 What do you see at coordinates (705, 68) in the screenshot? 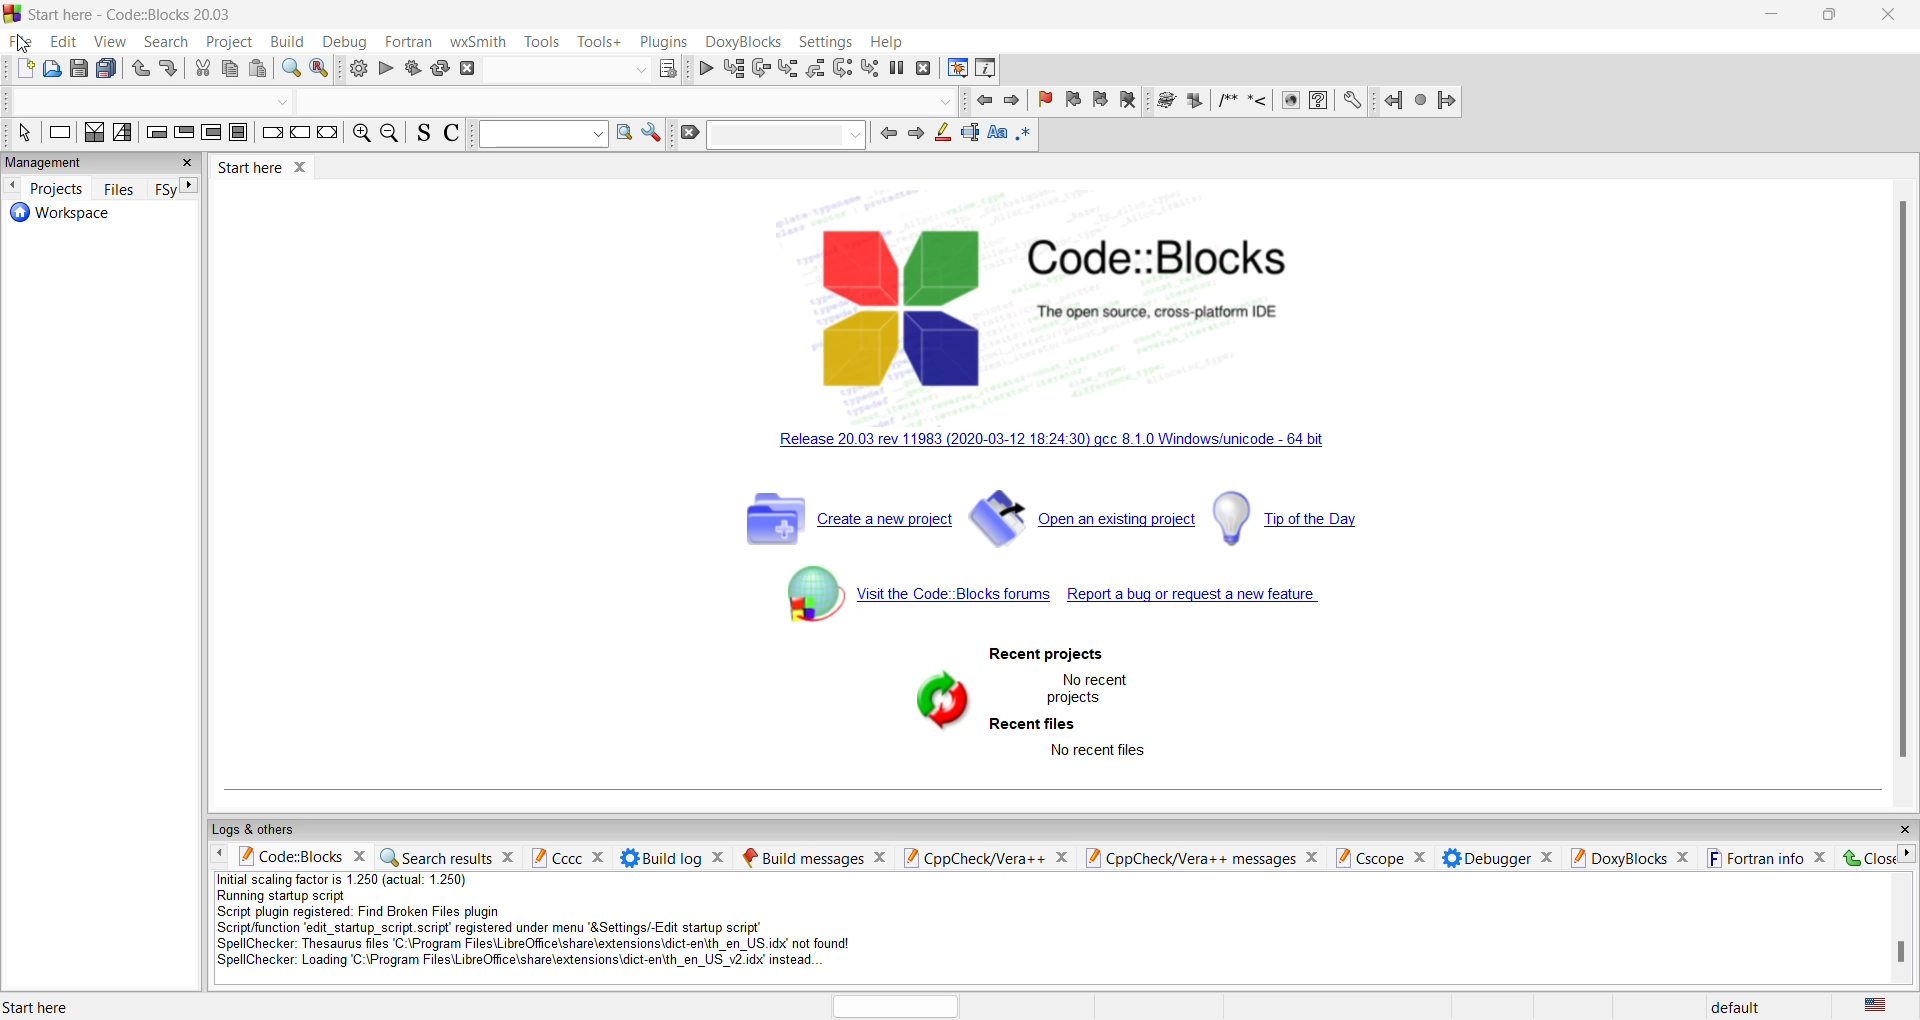
I see `debug` at bounding box center [705, 68].